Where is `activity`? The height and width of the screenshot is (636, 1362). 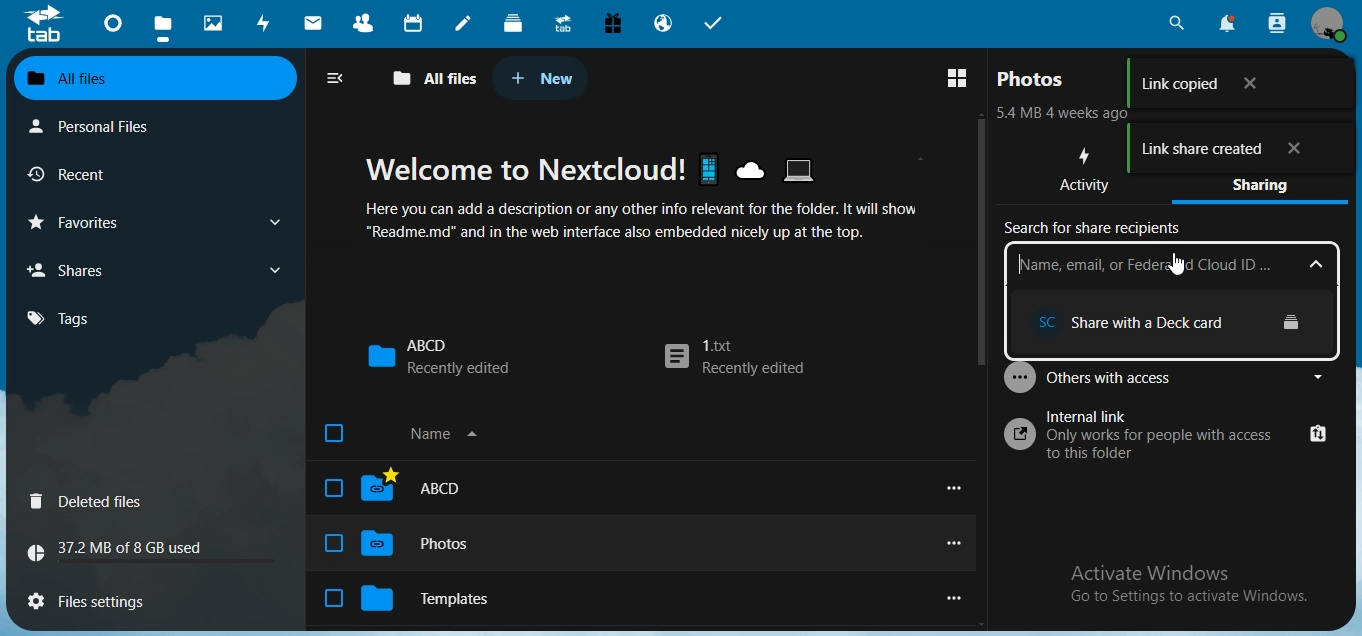
activity is located at coordinates (1088, 172).